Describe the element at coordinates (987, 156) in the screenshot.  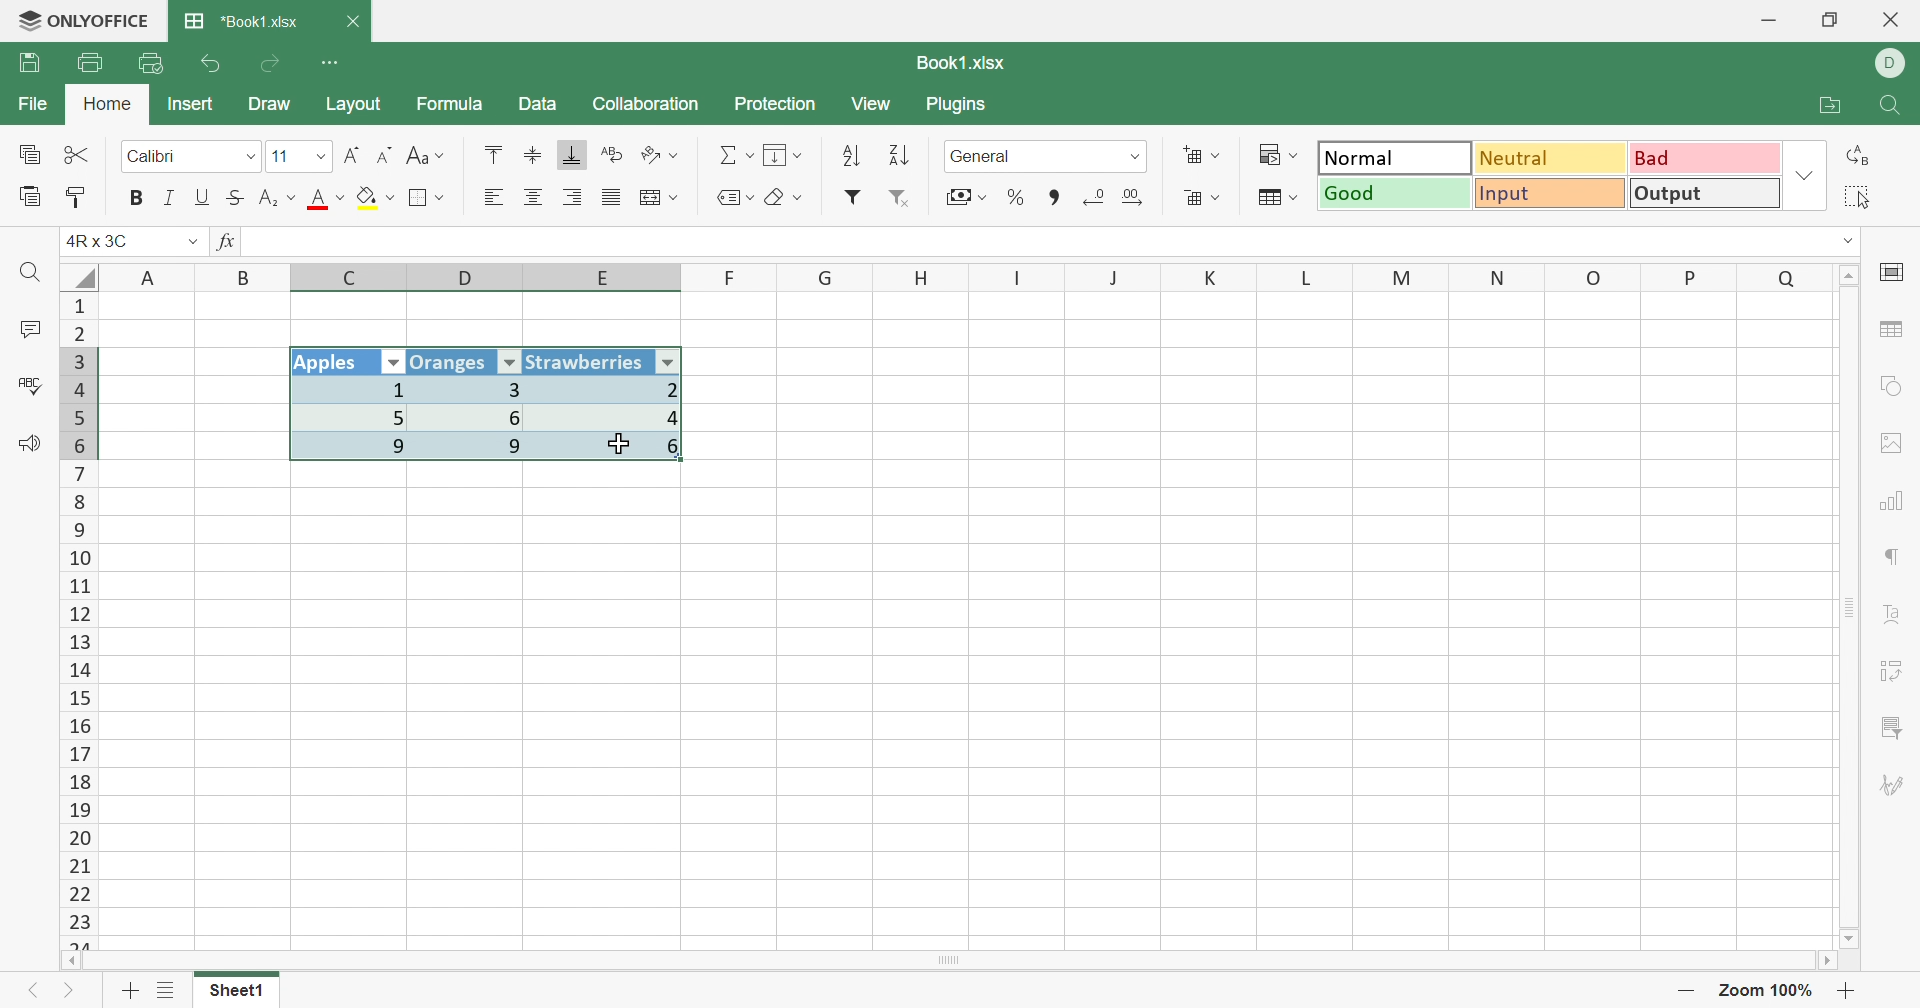
I see `General` at that location.